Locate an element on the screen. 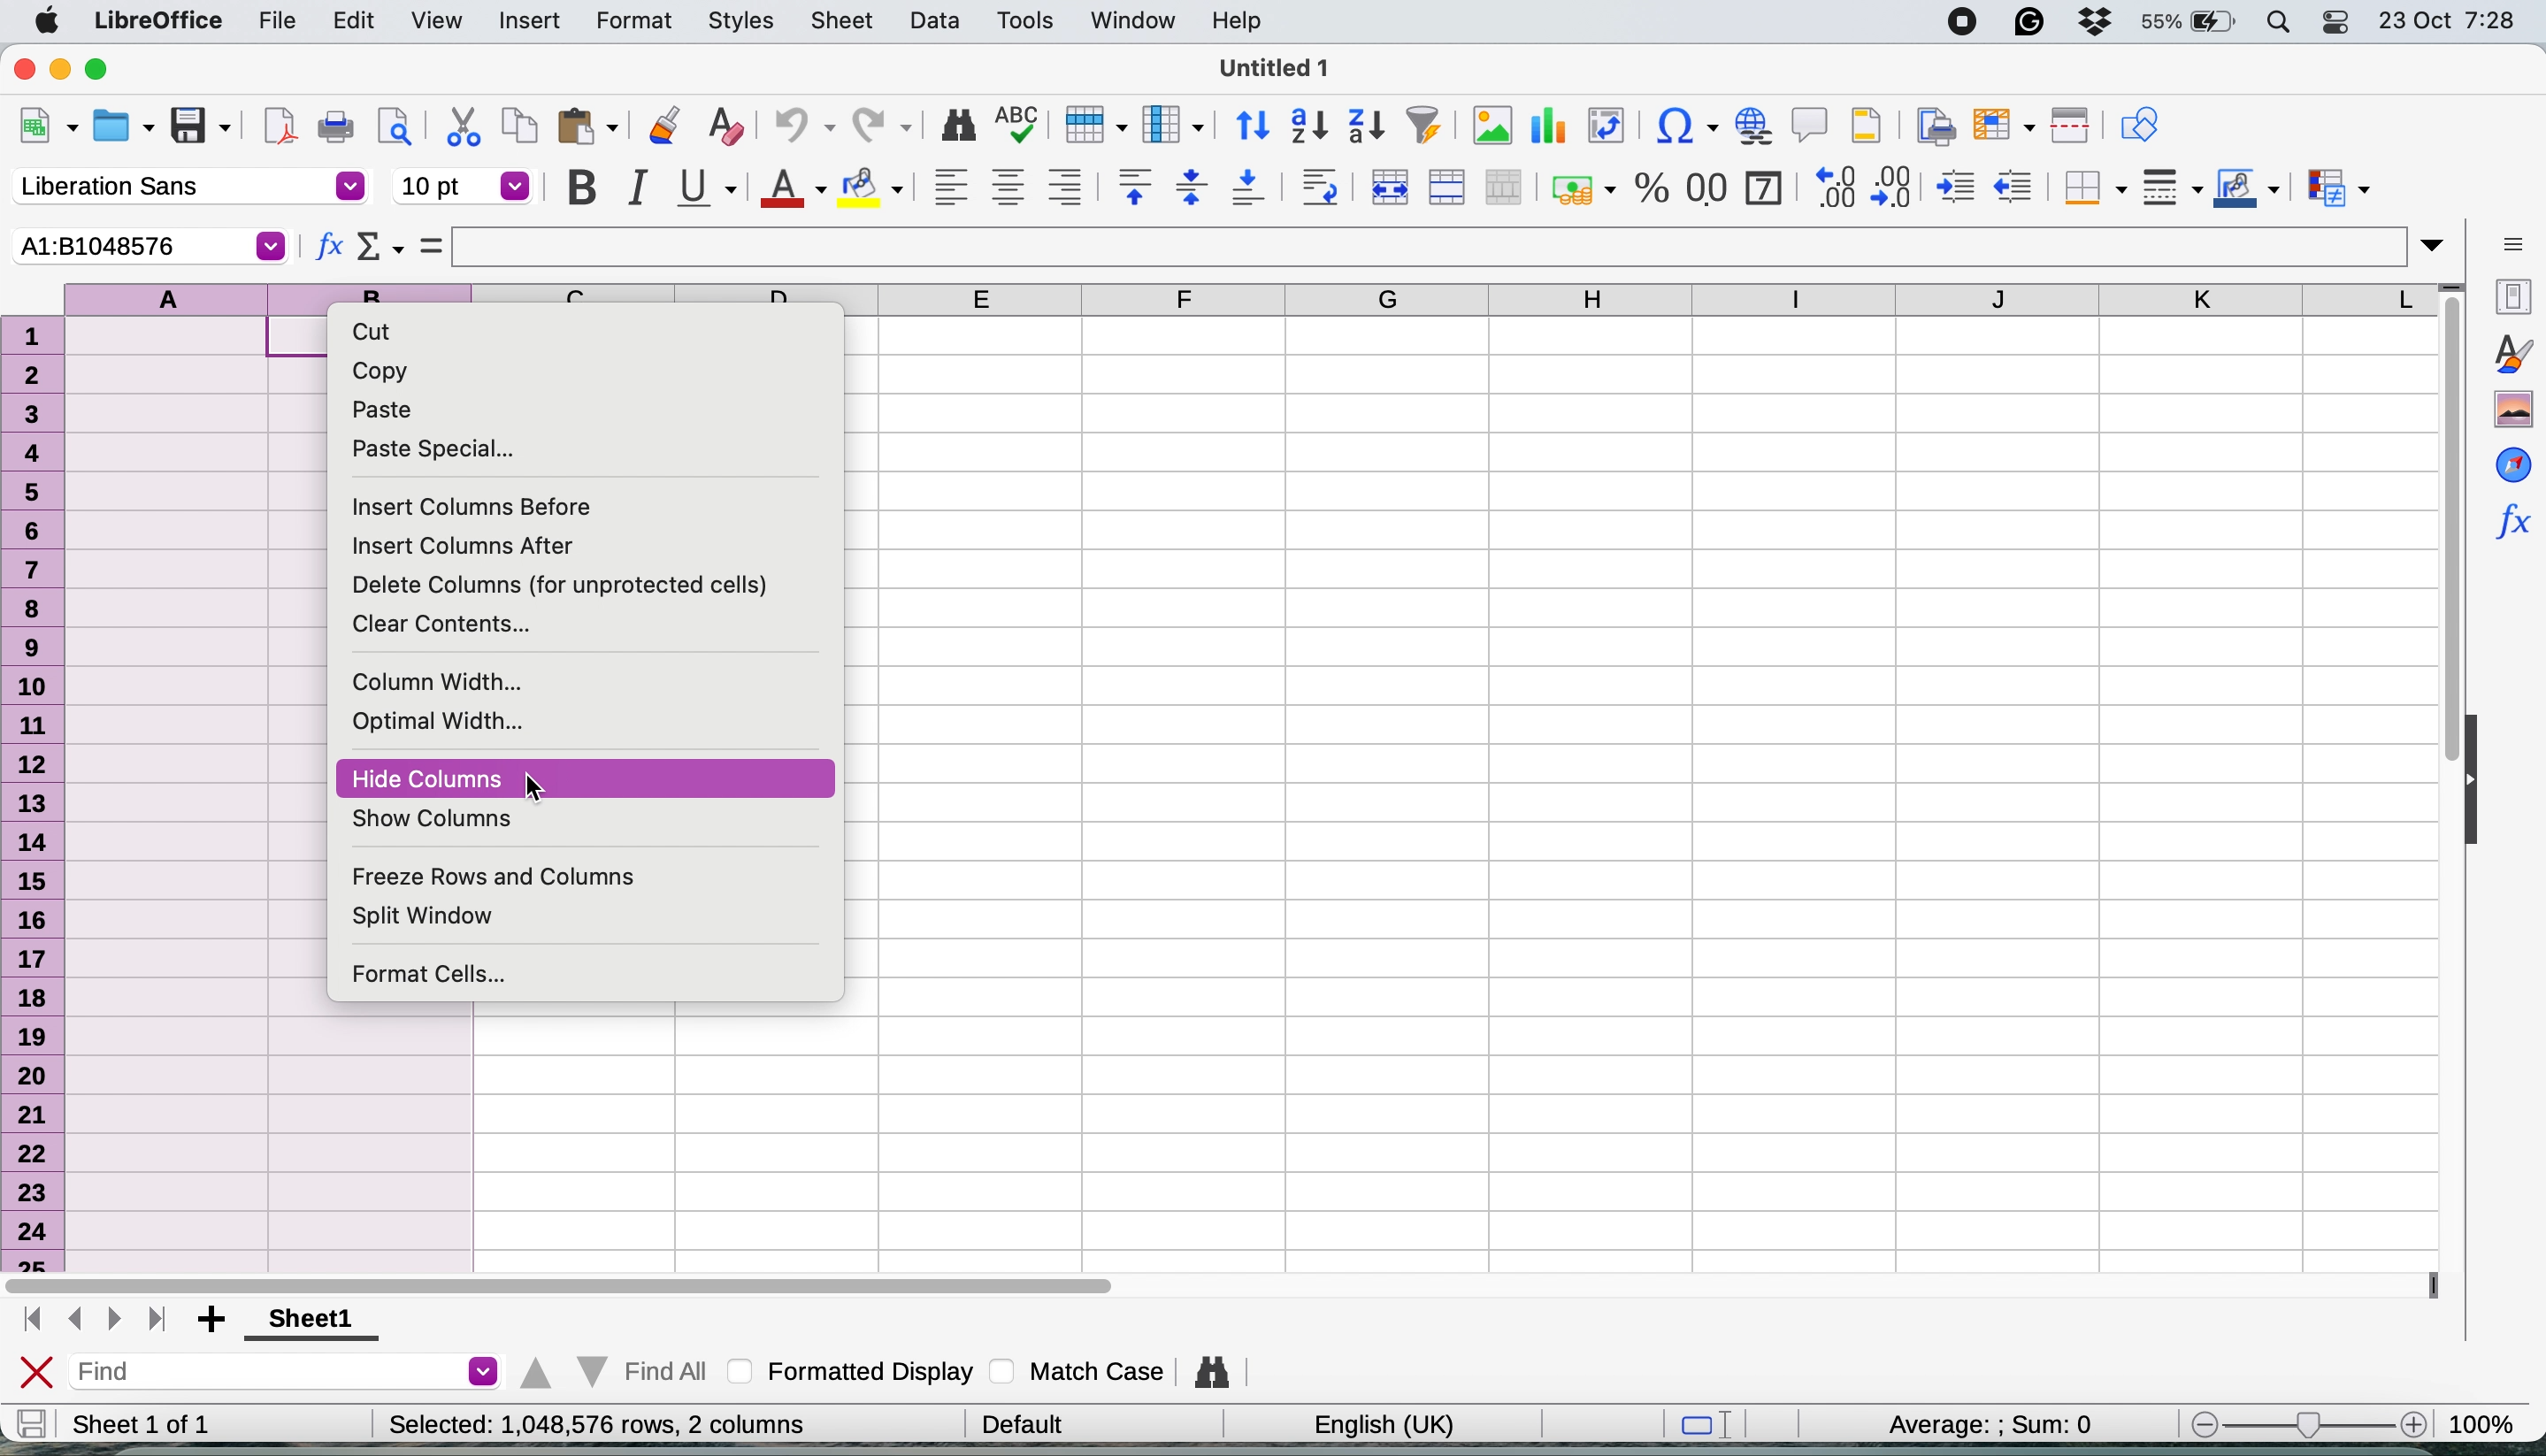  insert chart is located at coordinates (1489, 125).